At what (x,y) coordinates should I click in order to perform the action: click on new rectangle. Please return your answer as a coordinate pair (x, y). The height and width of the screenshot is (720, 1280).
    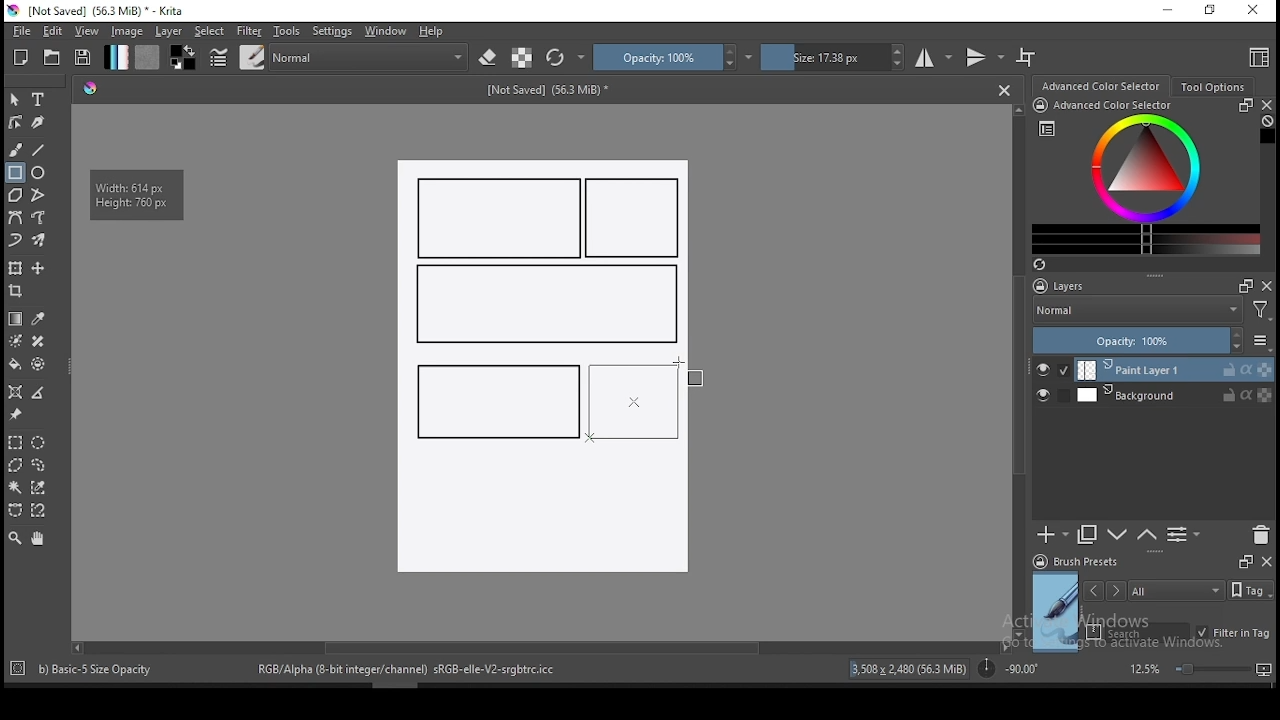
    Looking at the image, I should click on (636, 219).